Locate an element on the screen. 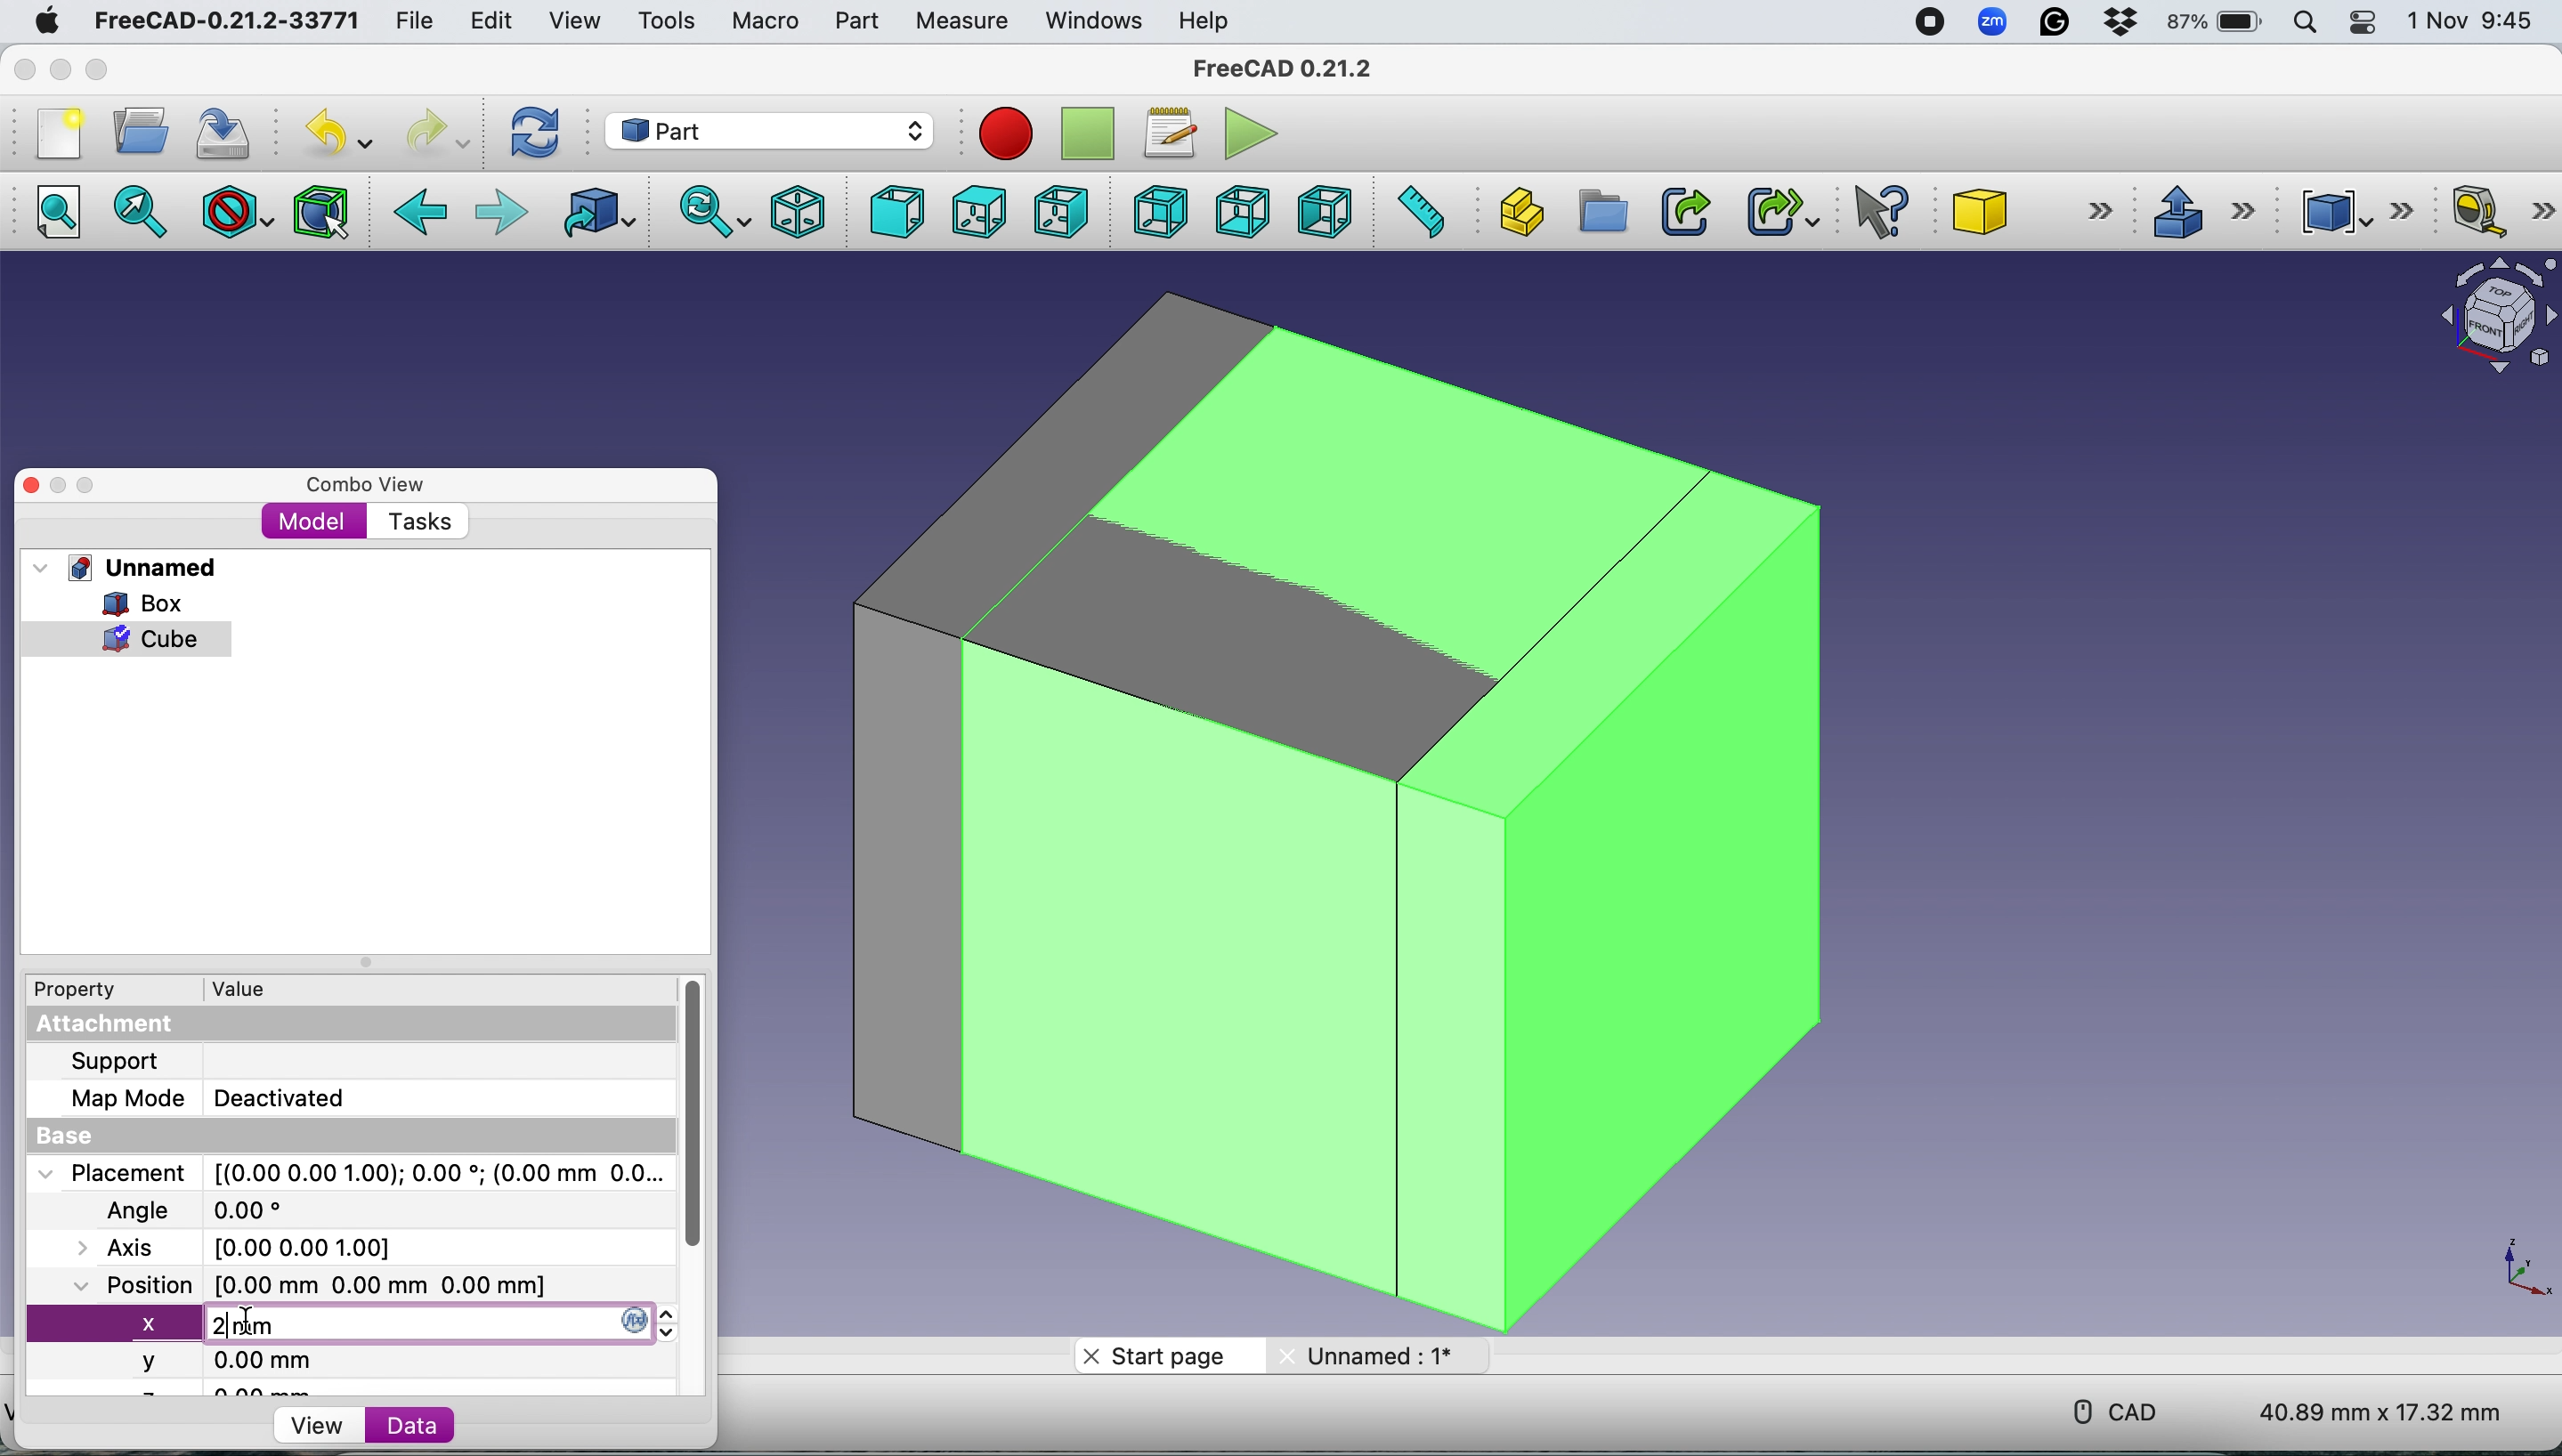 This screenshot has width=2562, height=1456. System logo is located at coordinates (44, 22).